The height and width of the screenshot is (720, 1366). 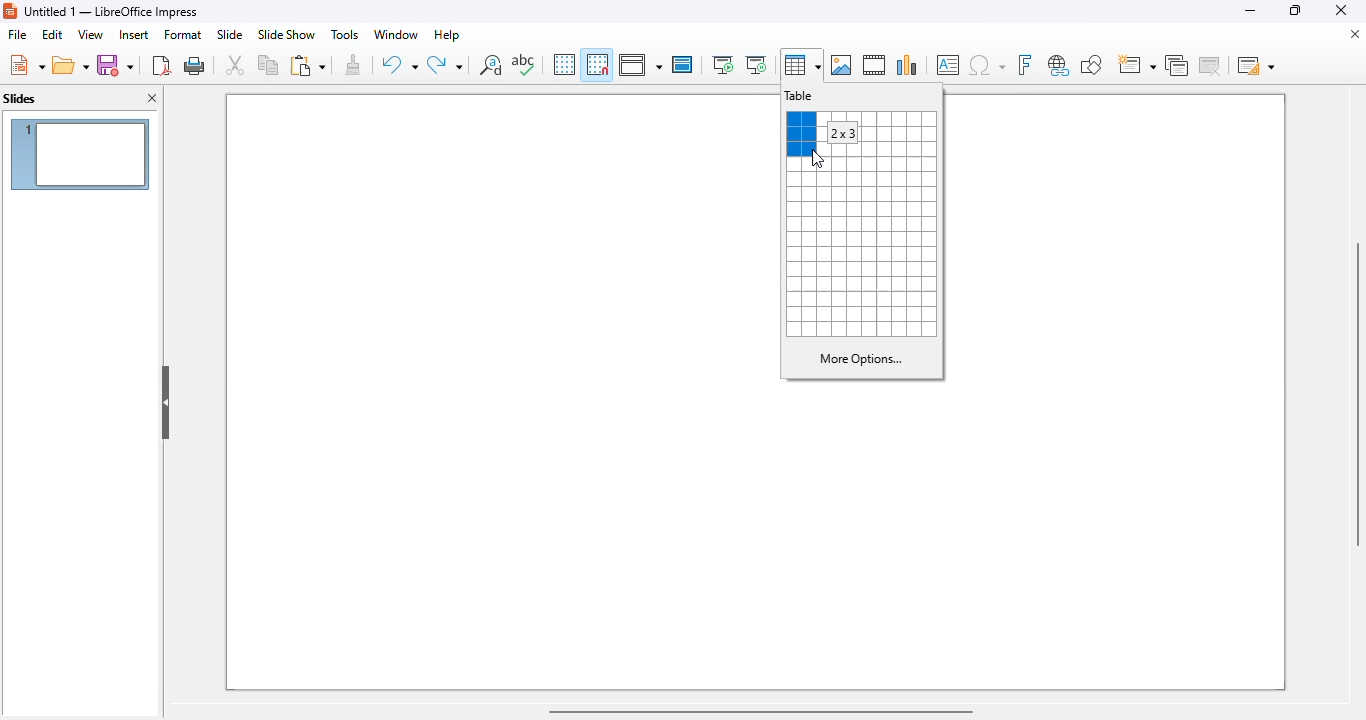 I want to click on close pane, so click(x=153, y=98).